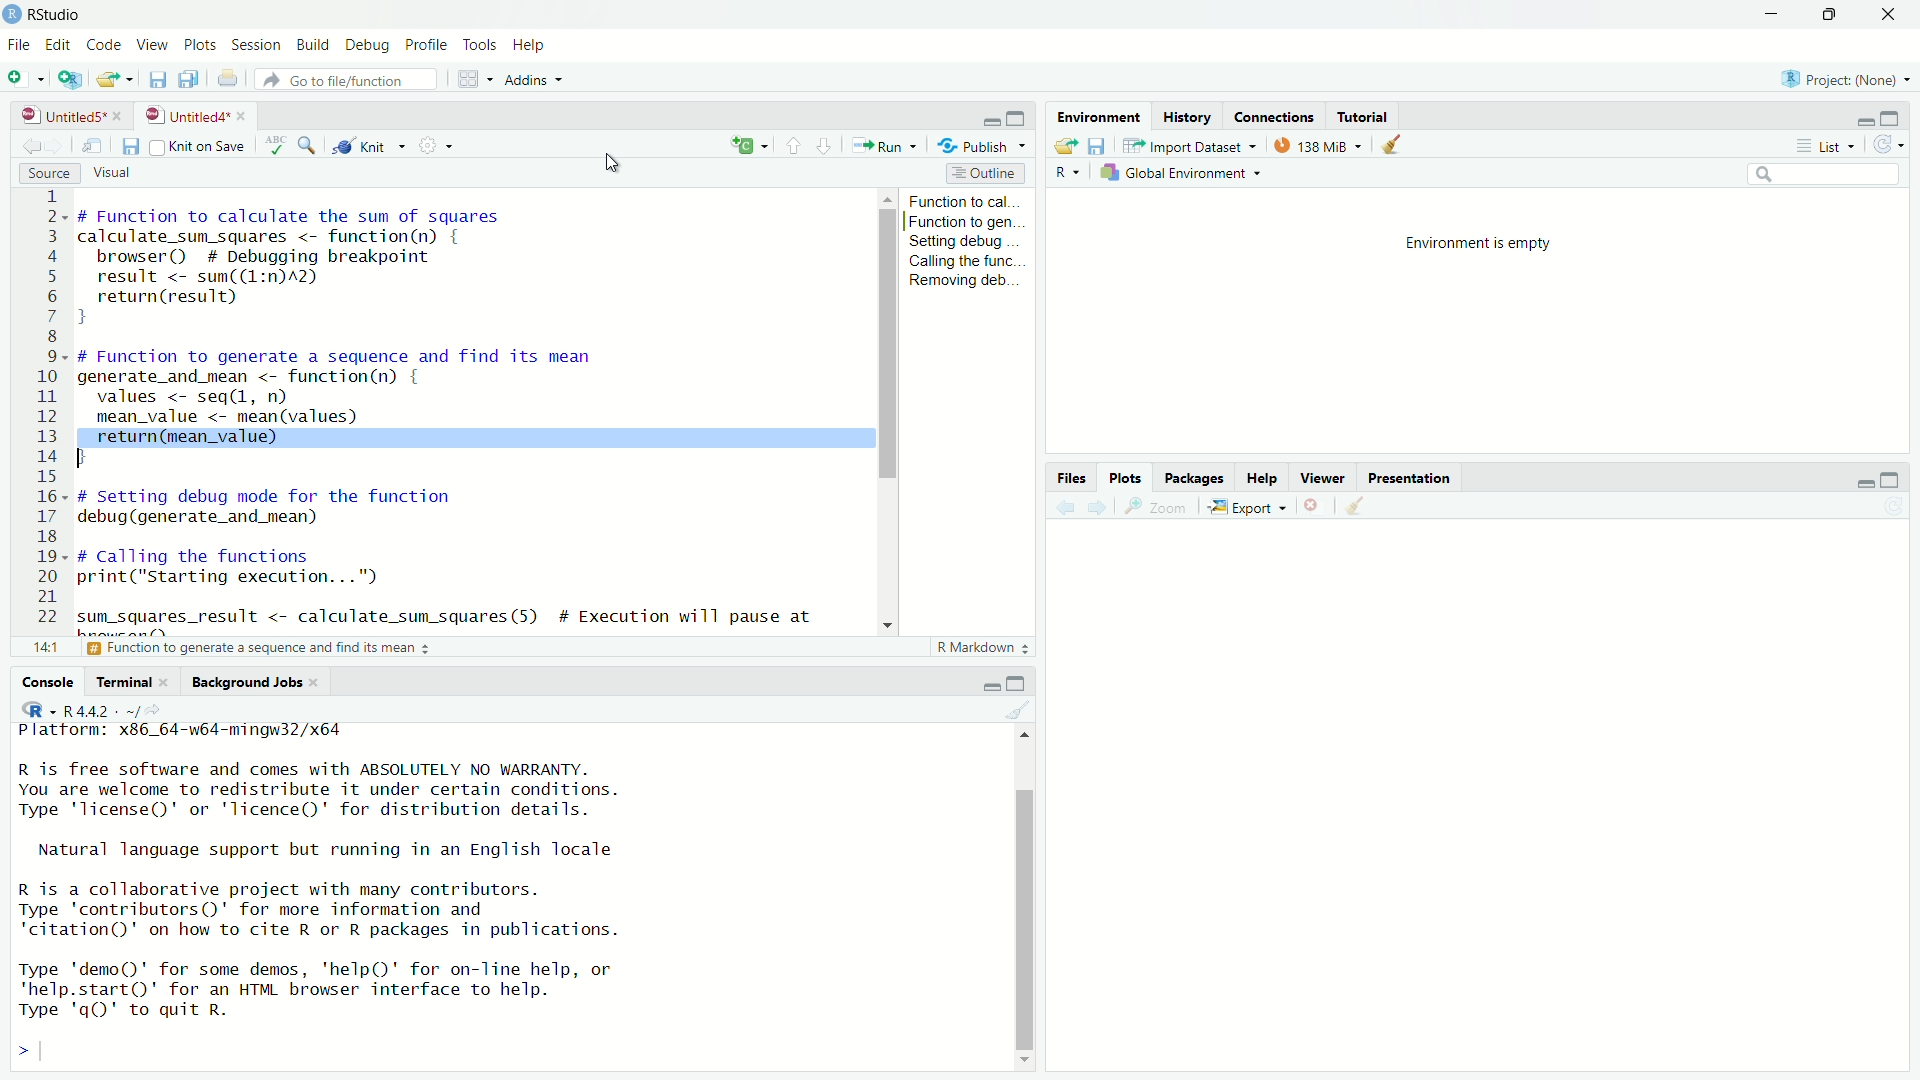  What do you see at coordinates (251, 569) in the screenshot?
I see `code to call the functions` at bounding box center [251, 569].